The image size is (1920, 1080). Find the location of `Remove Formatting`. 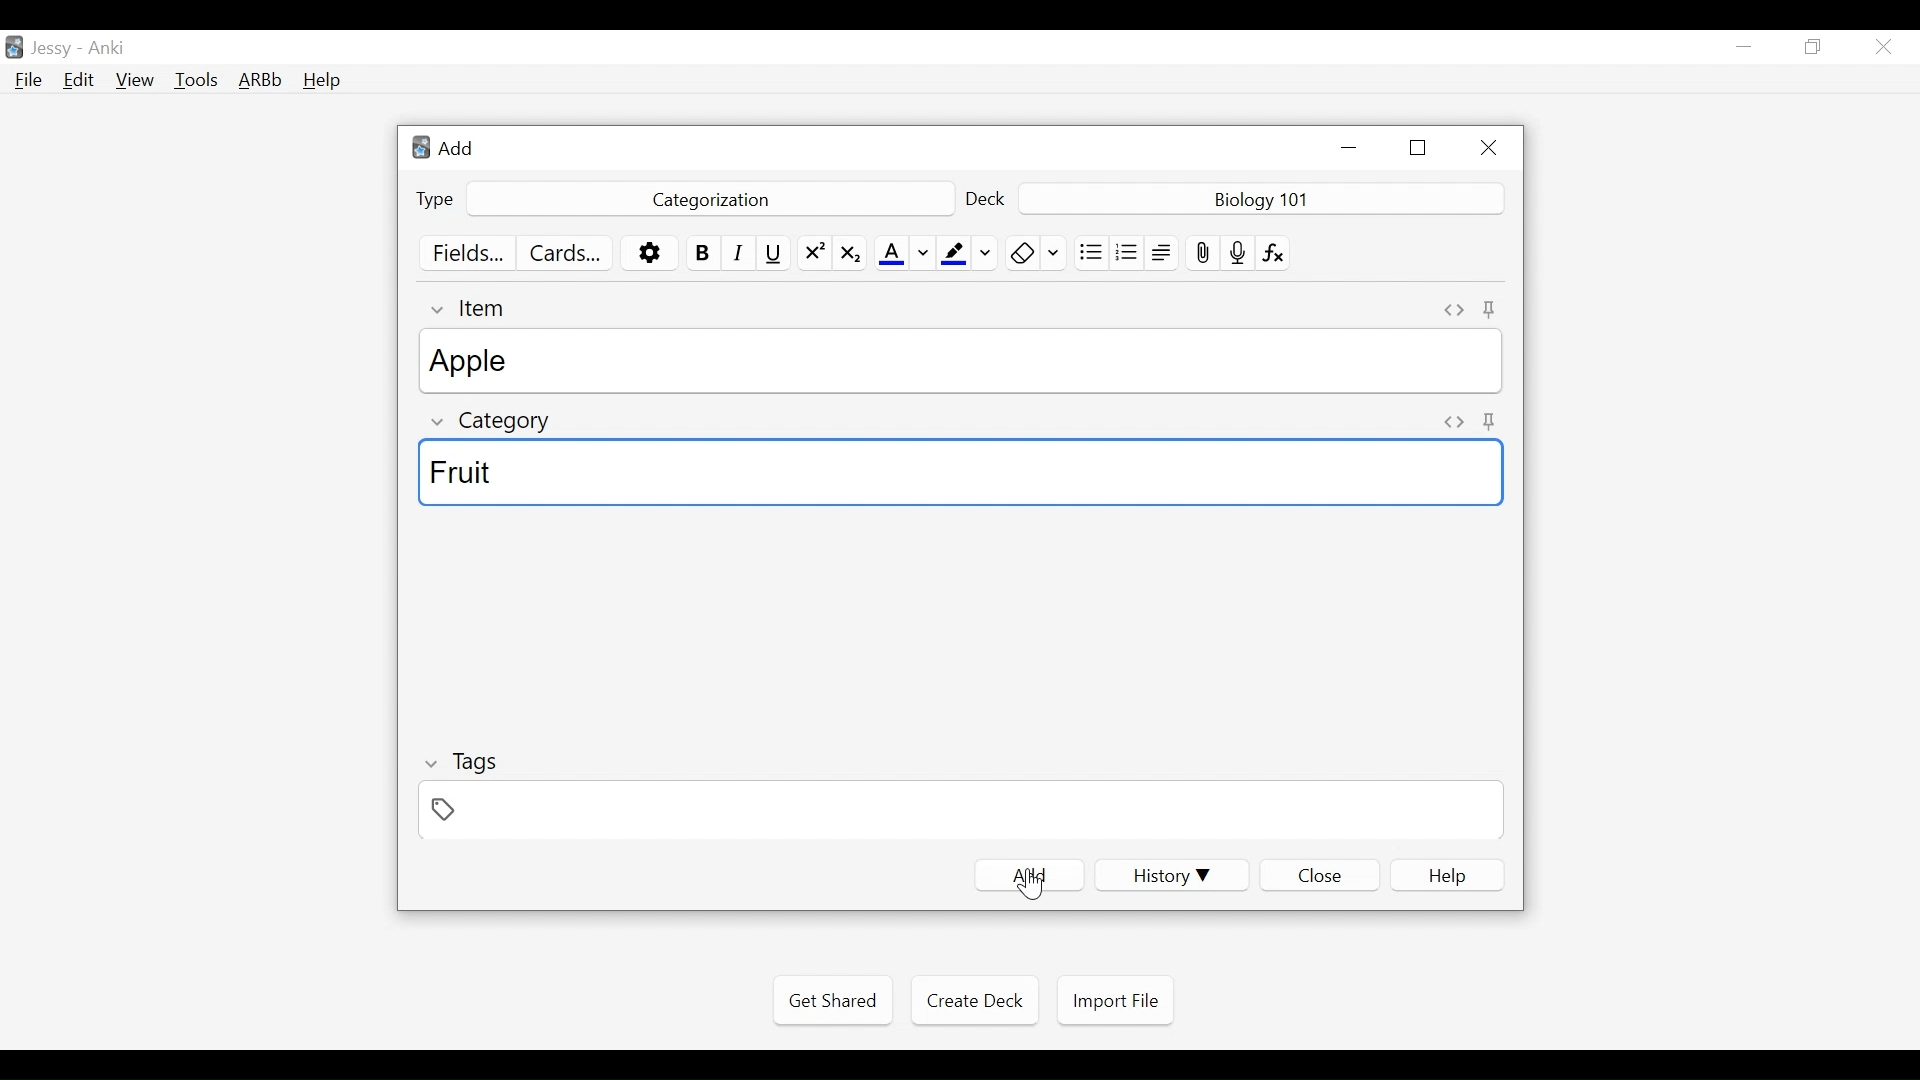

Remove Formatting is located at coordinates (1036, 253).